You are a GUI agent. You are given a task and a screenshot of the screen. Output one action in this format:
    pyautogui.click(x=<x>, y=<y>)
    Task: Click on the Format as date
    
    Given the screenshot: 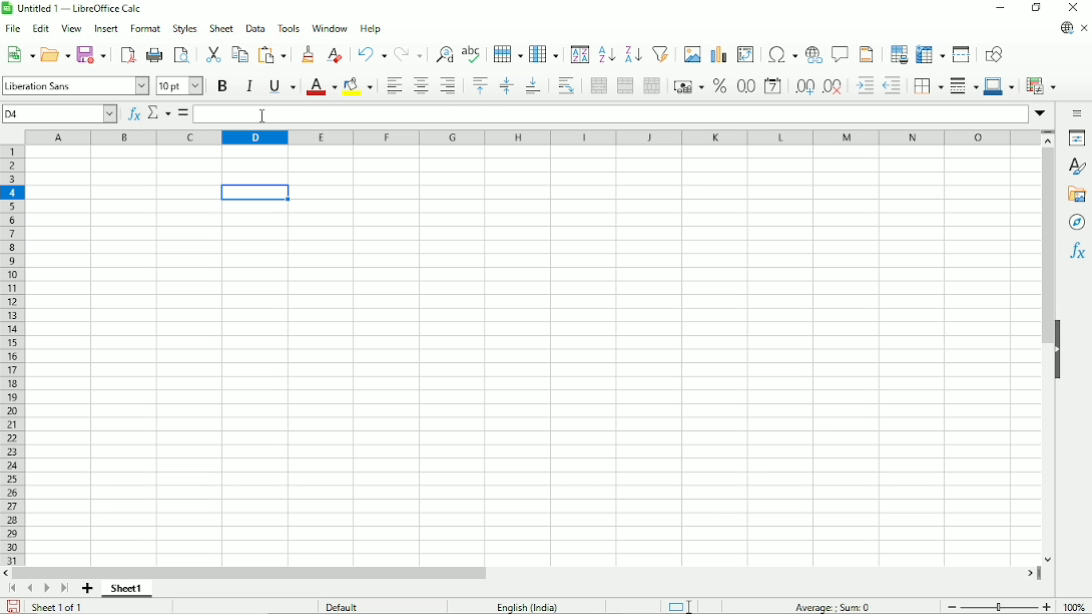 What is the action you would take?
    pyautogui.click(x=774, y=86)
    